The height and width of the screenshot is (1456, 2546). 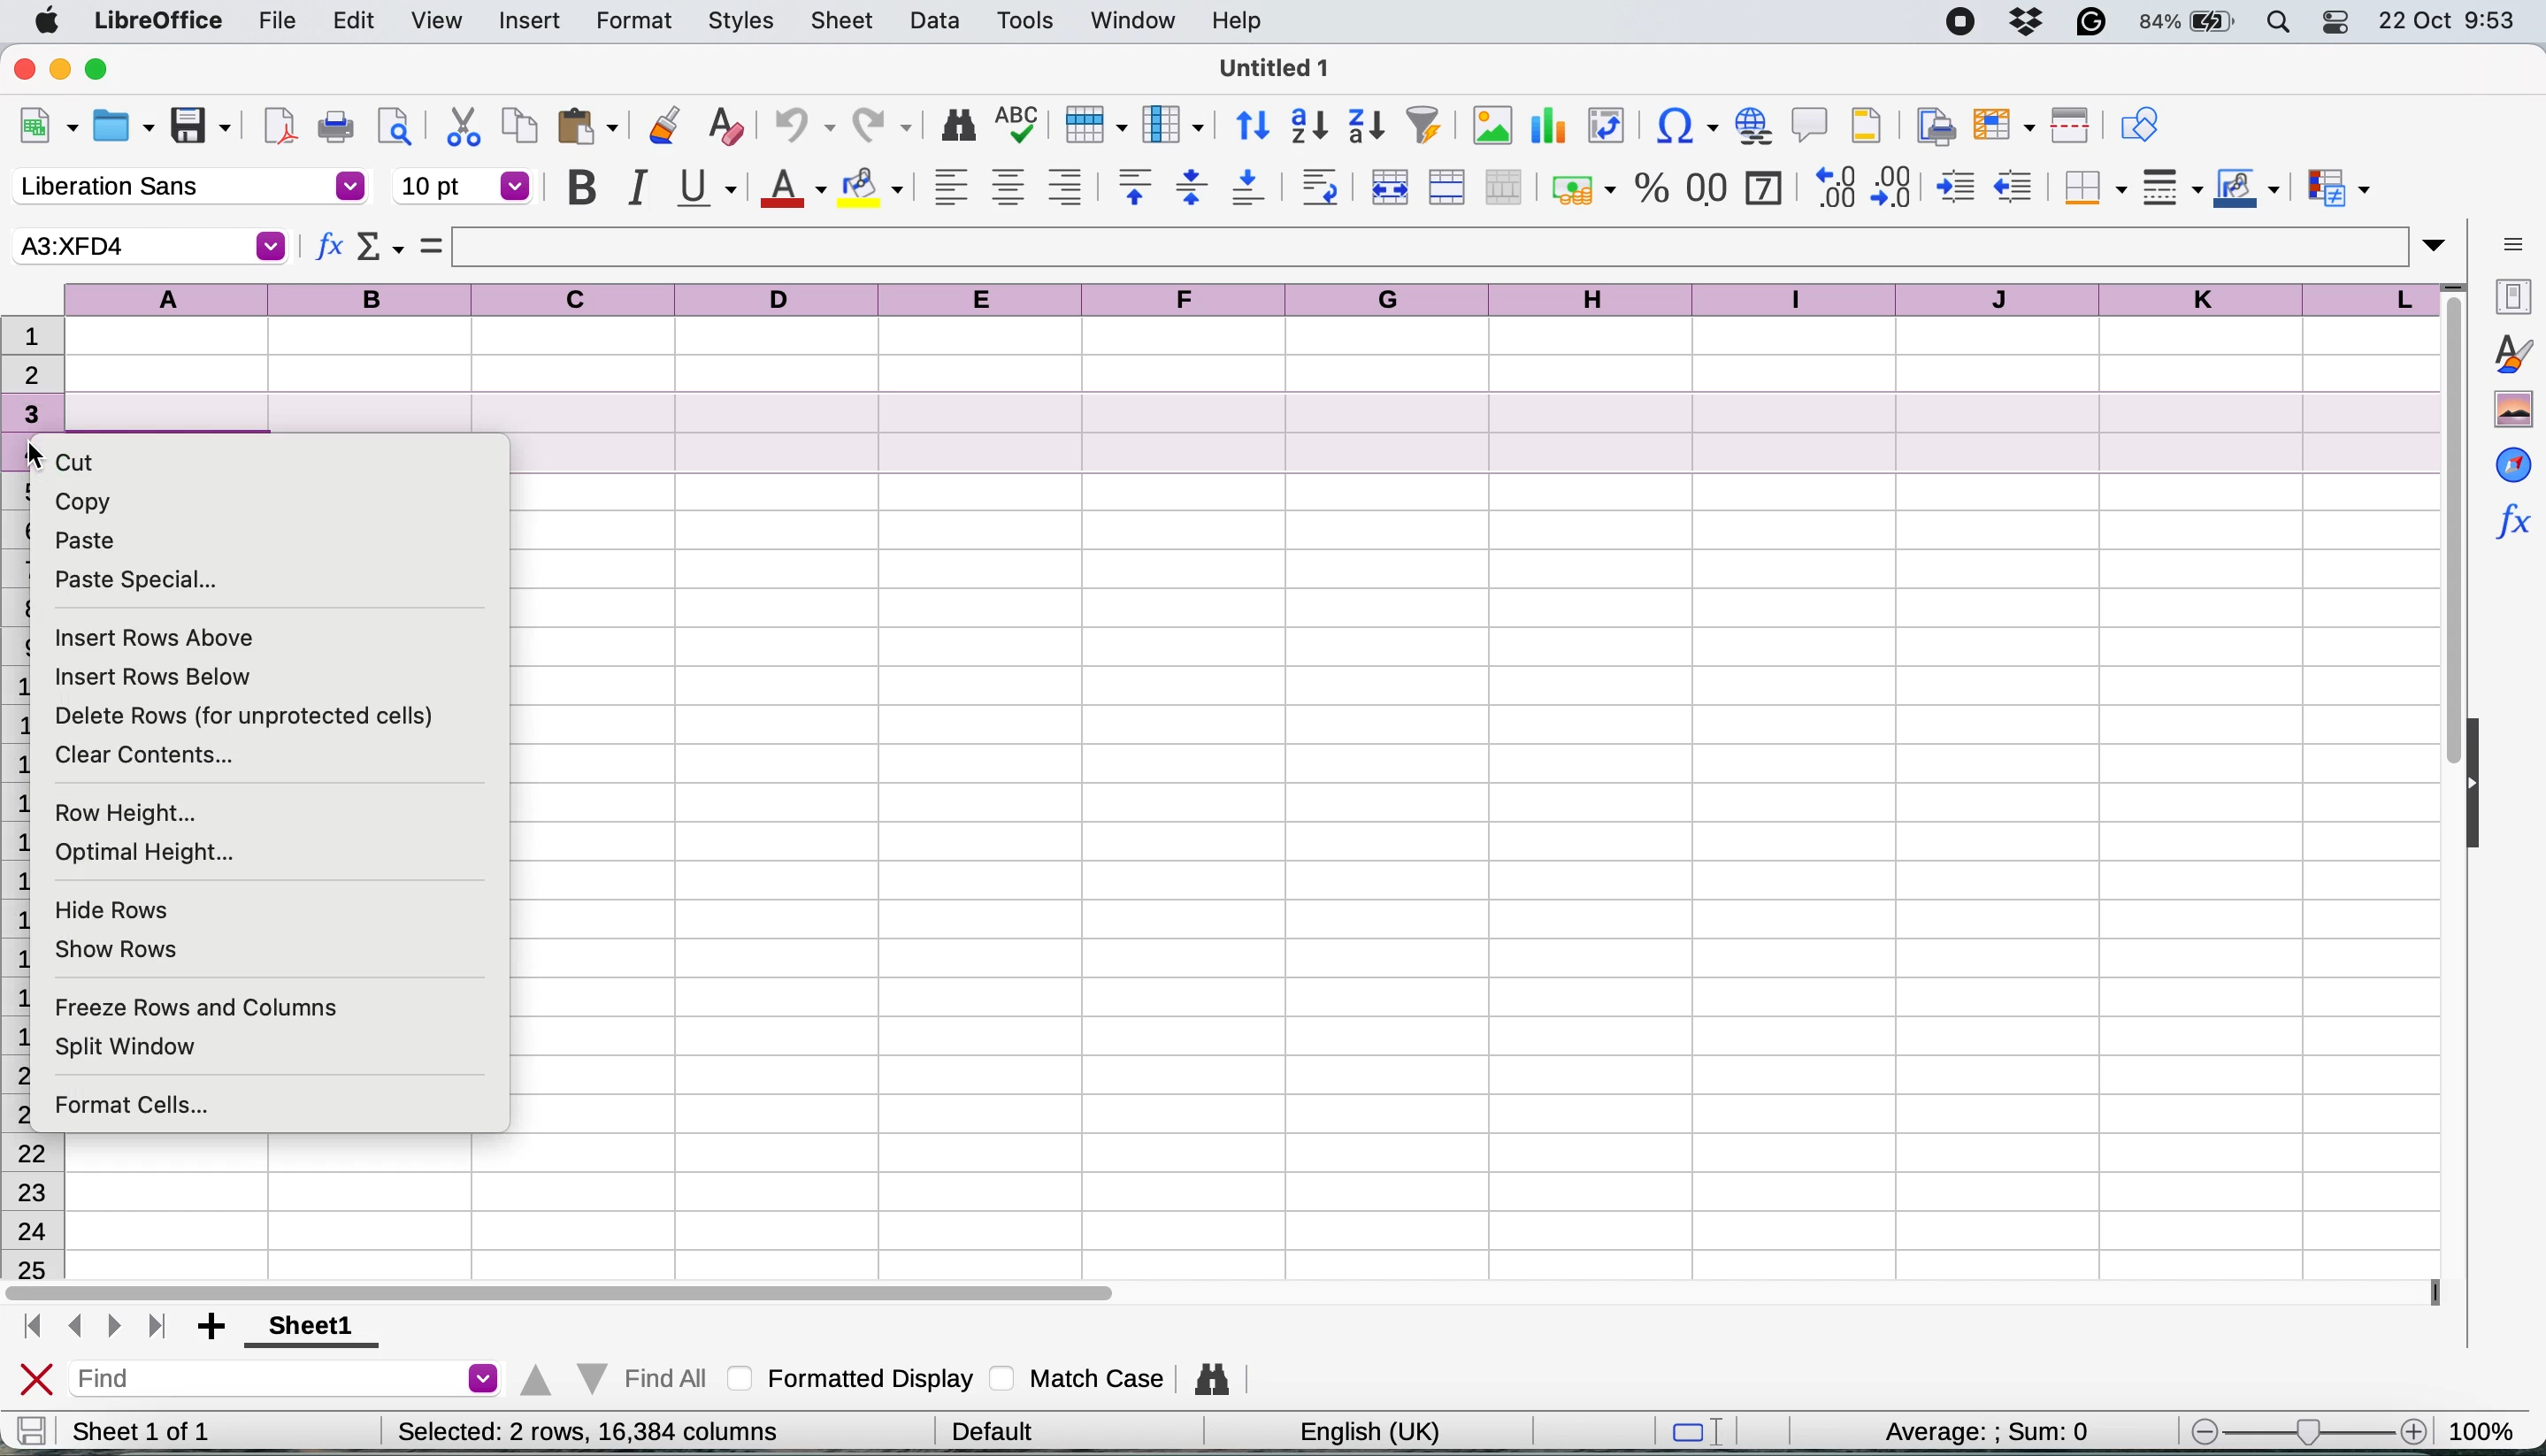 I want to click on window, so click(x=1132, y=22).